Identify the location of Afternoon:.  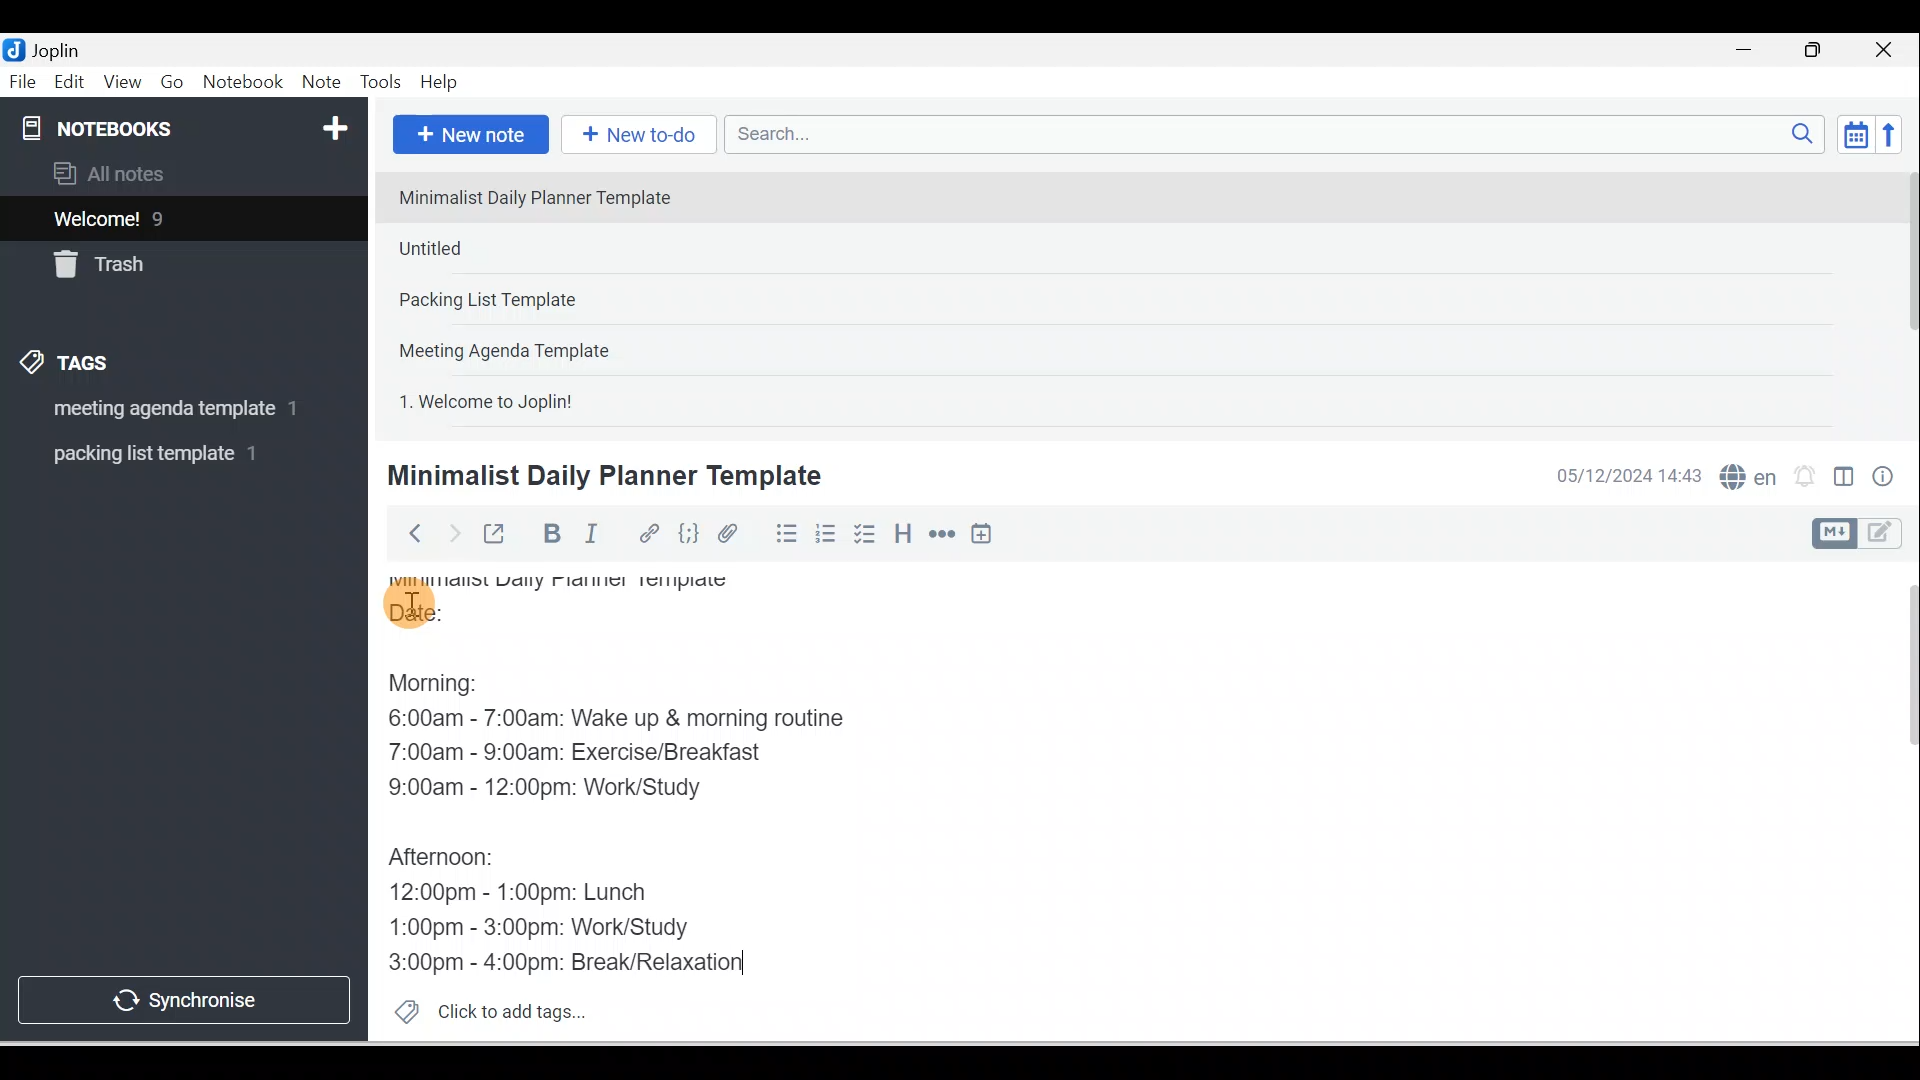
(448, 863).